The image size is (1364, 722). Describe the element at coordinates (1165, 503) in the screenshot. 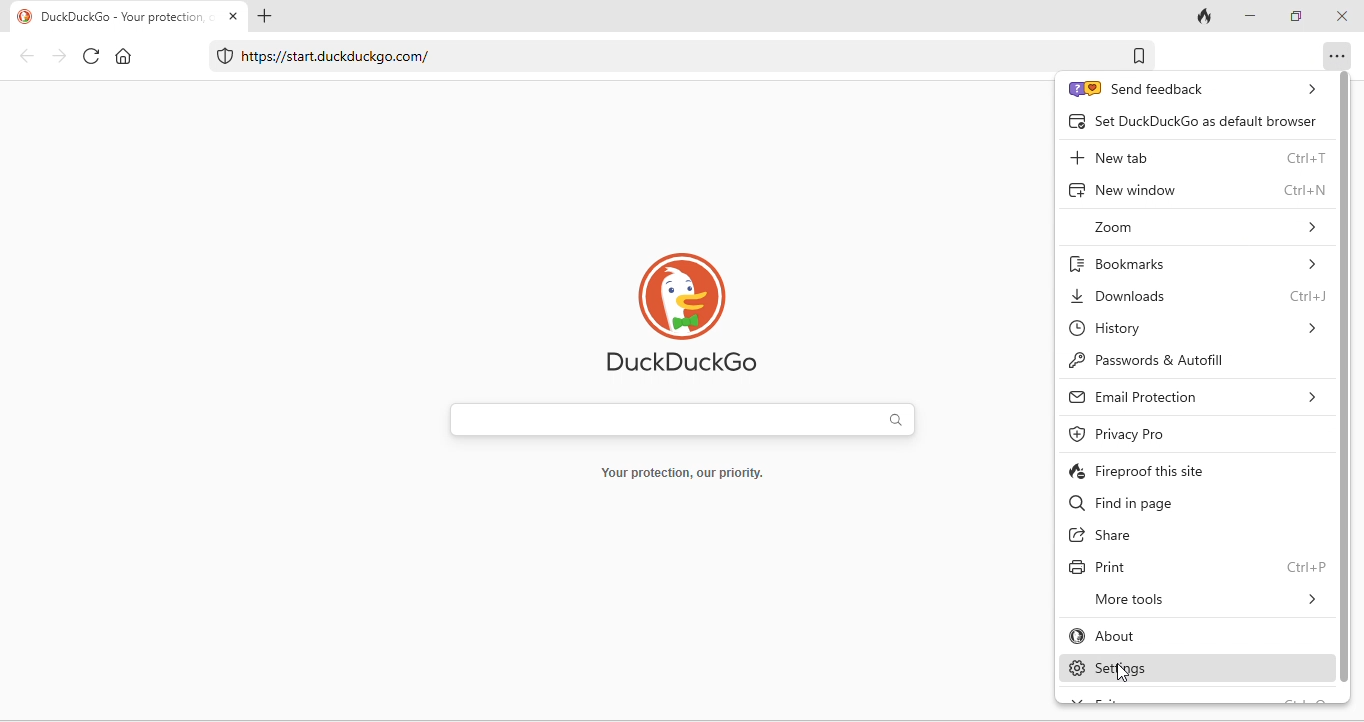

I see `find in page` at that location.